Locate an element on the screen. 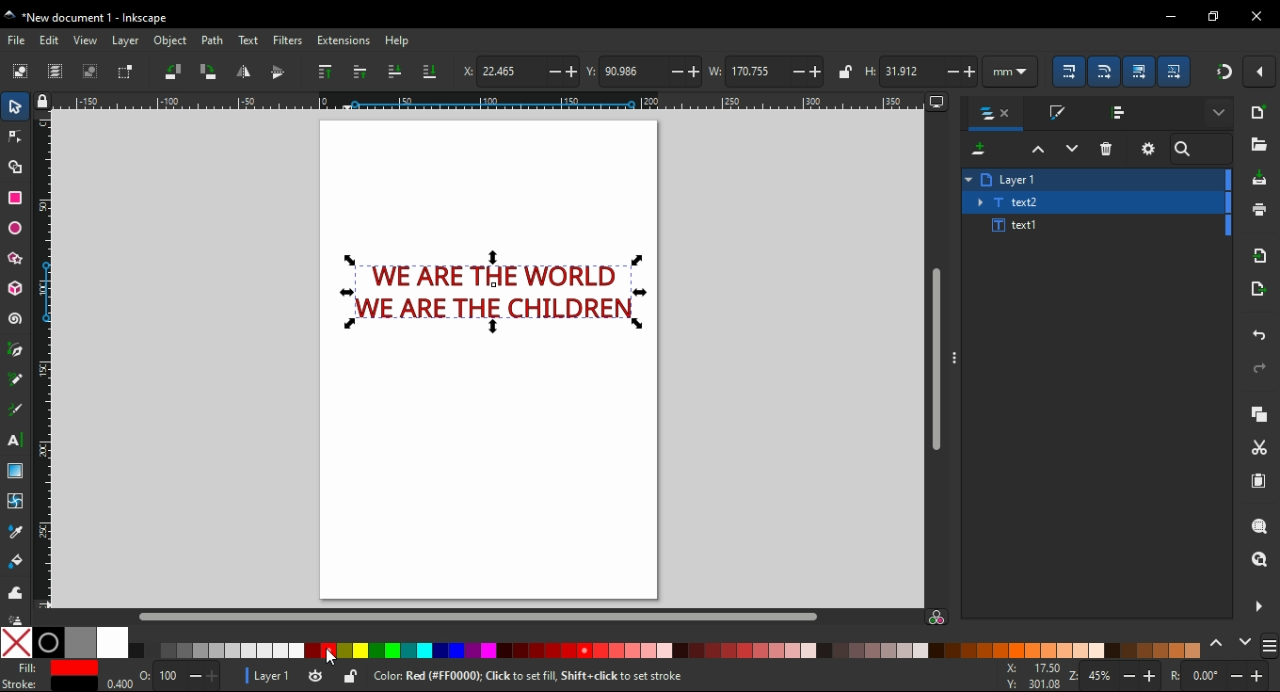 The height and width of the screenshot is (692, 1280). align and distribute is located at coordinates (1120, 111).